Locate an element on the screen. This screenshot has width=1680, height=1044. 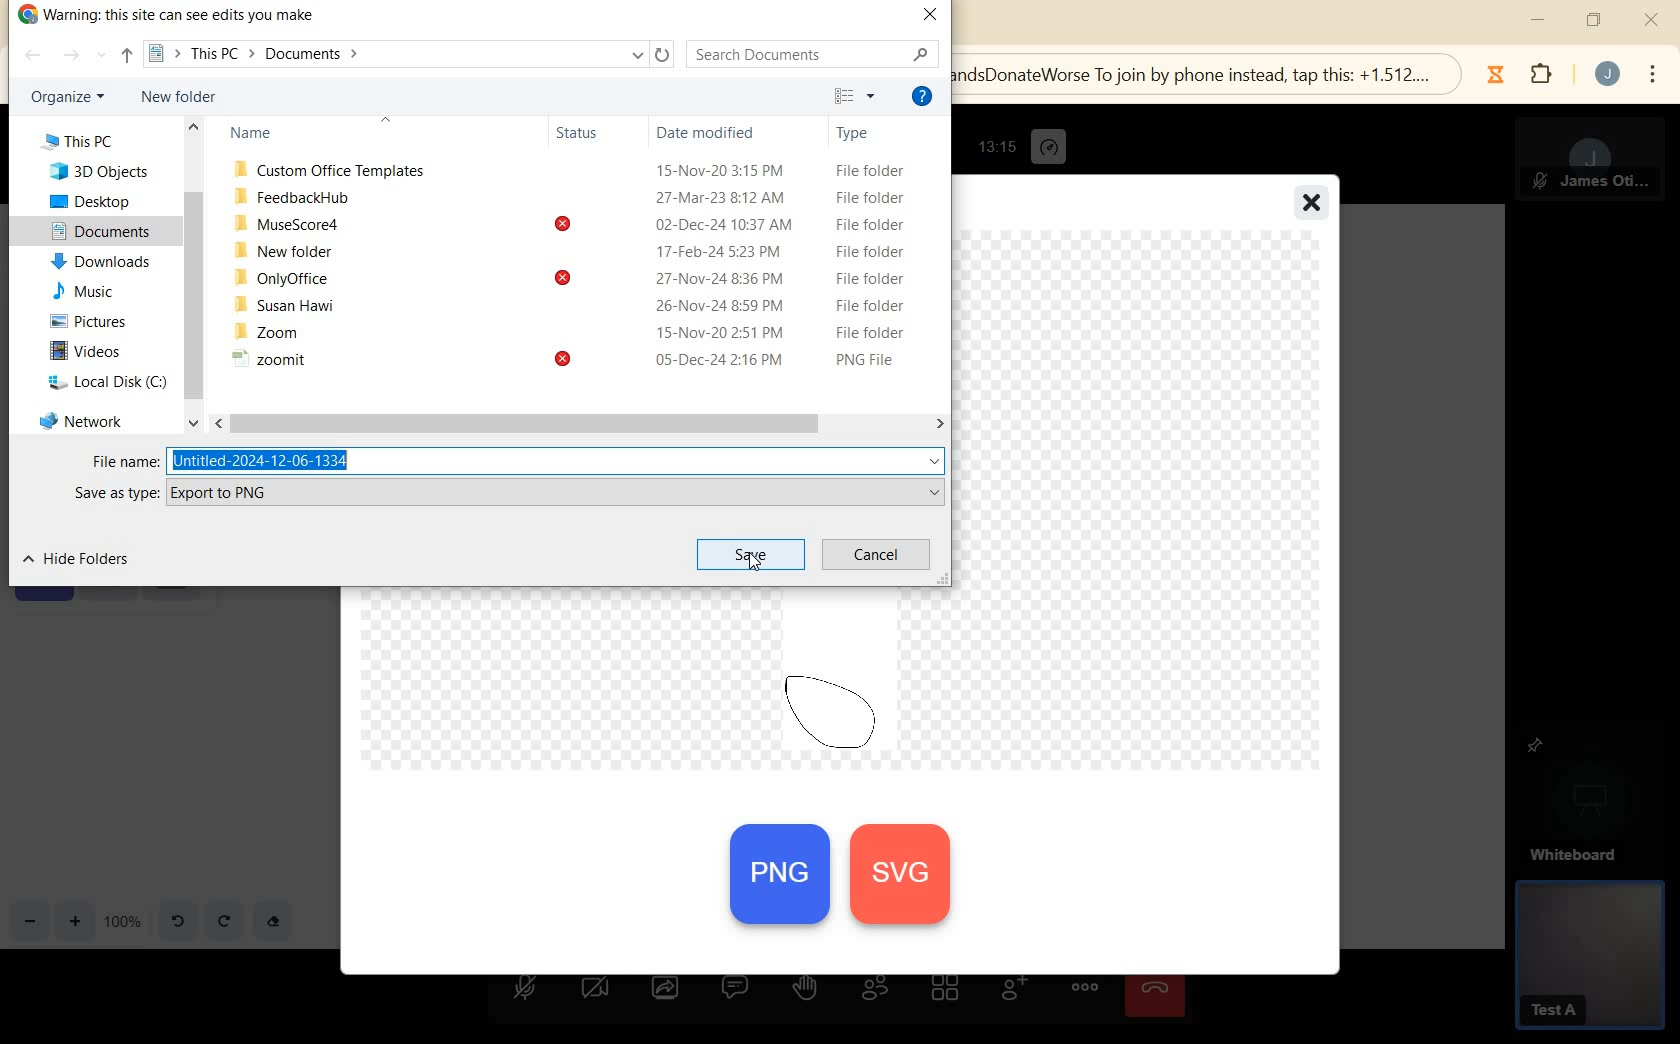
SCROLLBAR is located at coordinates (579, 424).